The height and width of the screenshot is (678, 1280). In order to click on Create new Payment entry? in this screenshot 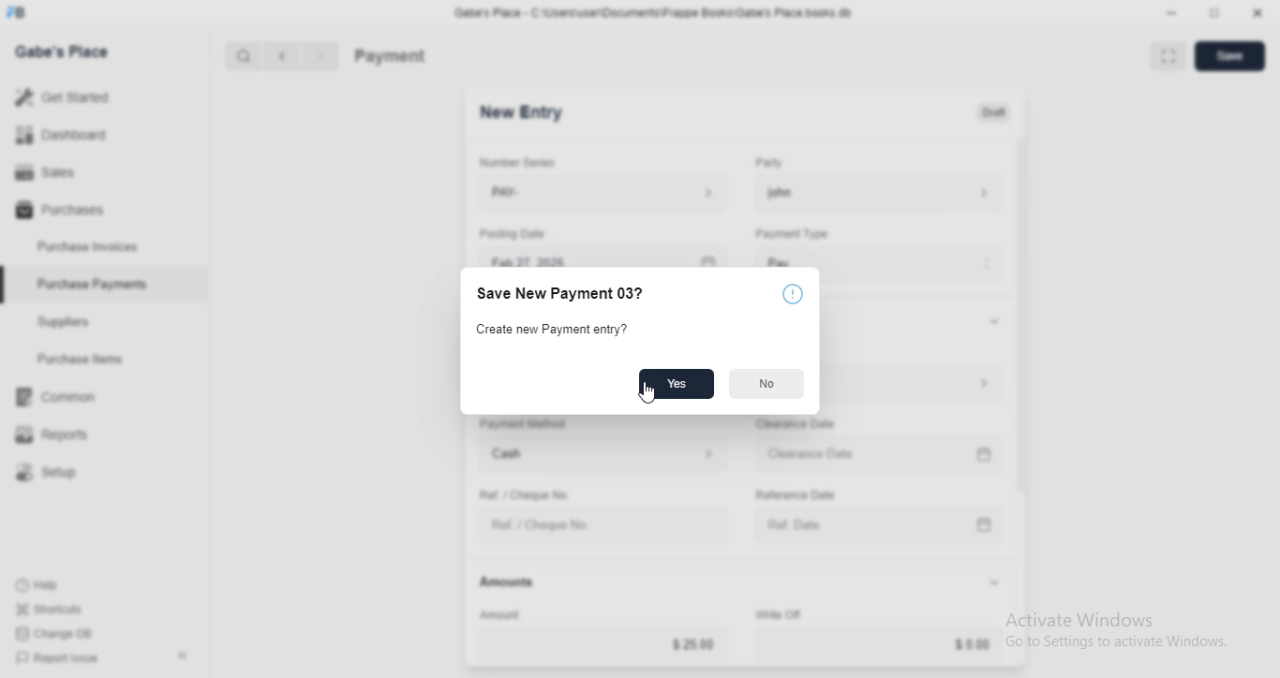, I will do `click(554, 329)`.